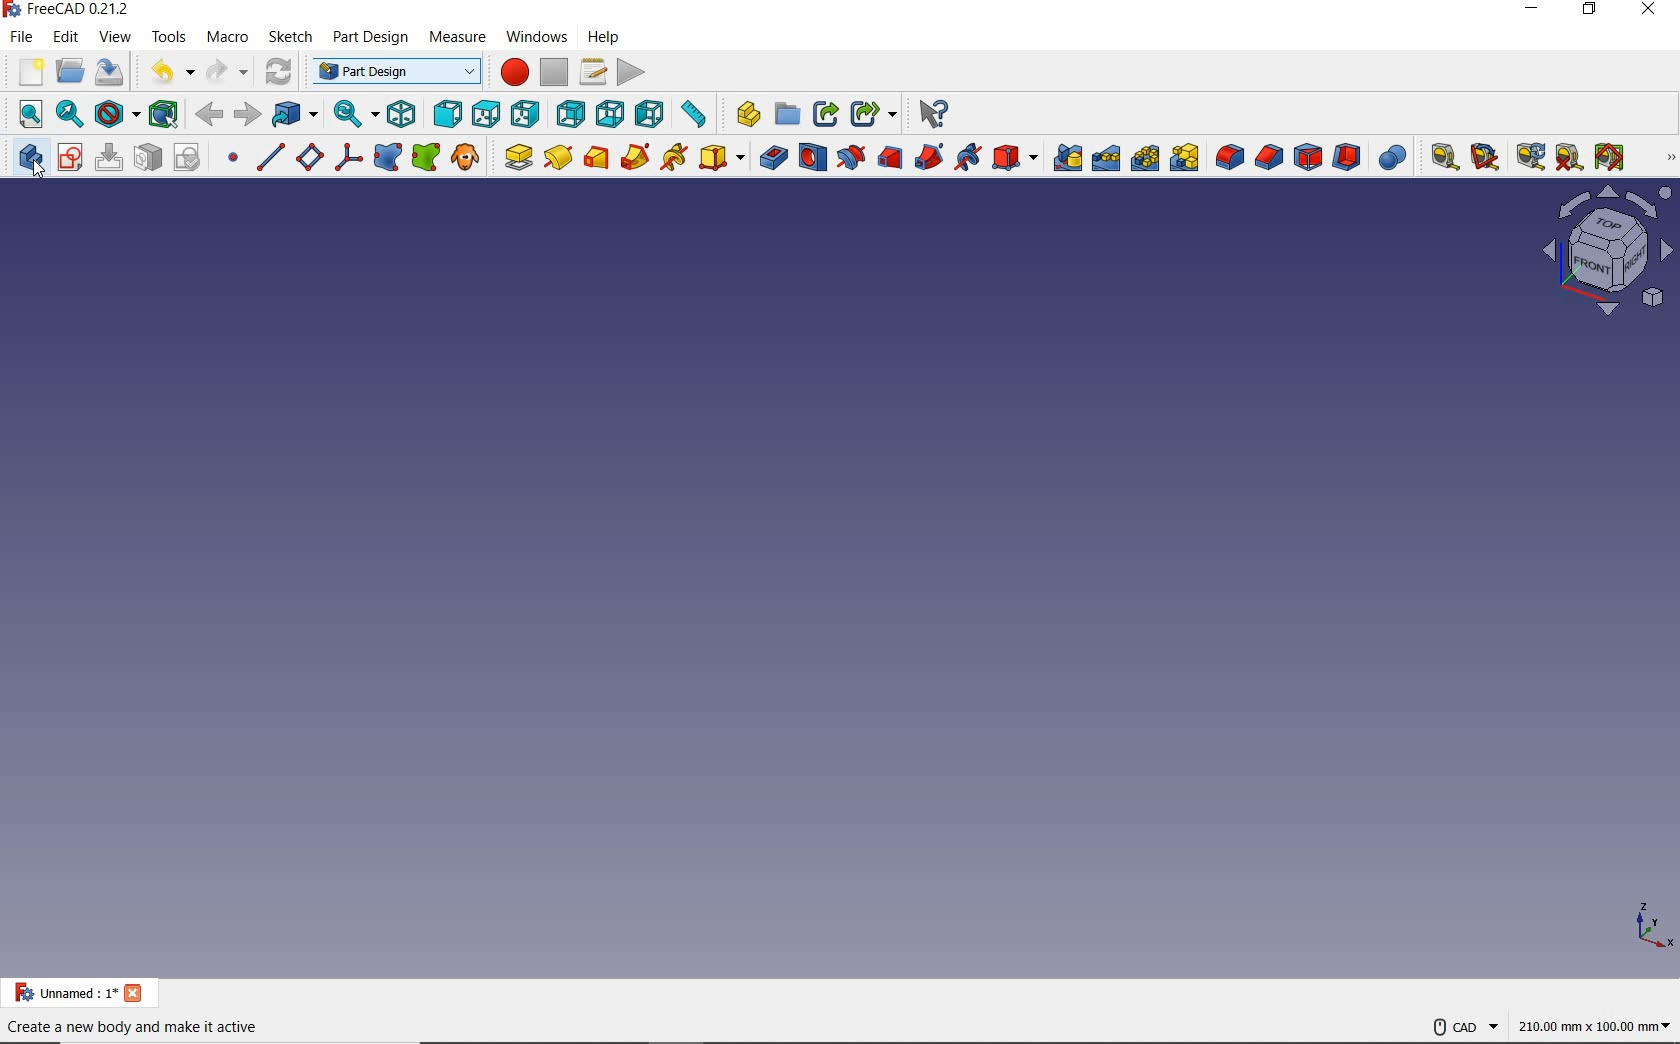 The height and width of the screenshot is (1044, 1680). Describe the element at coordinates (1016, 156) in the screenshot. I see `CREATE A SUBTRACTIVE PRIMITIVE` at that location.